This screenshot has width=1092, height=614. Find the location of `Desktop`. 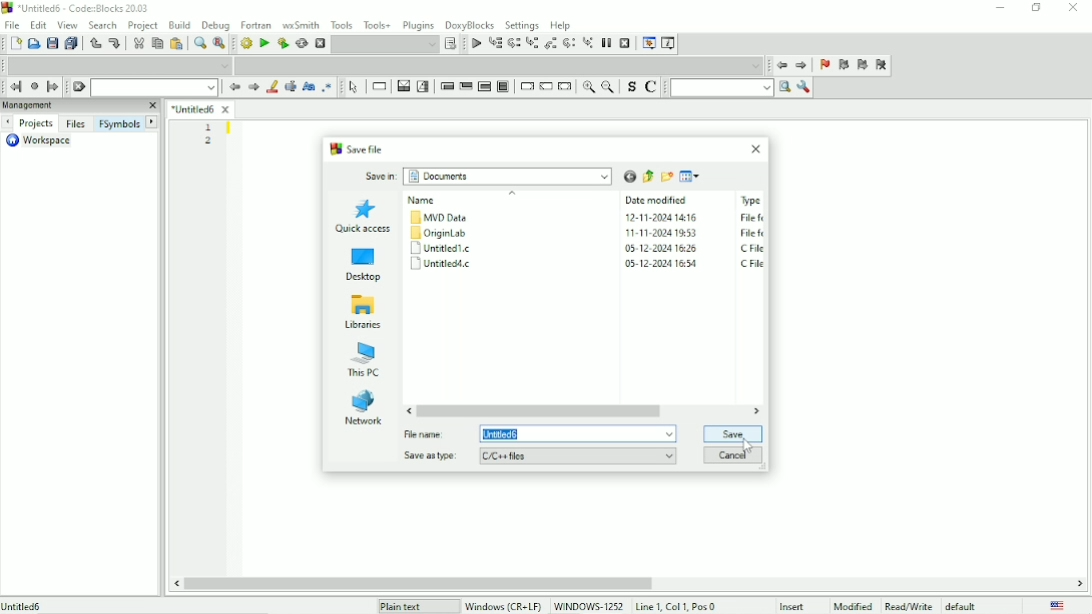

Desktop is located at coordinates (363, 263).